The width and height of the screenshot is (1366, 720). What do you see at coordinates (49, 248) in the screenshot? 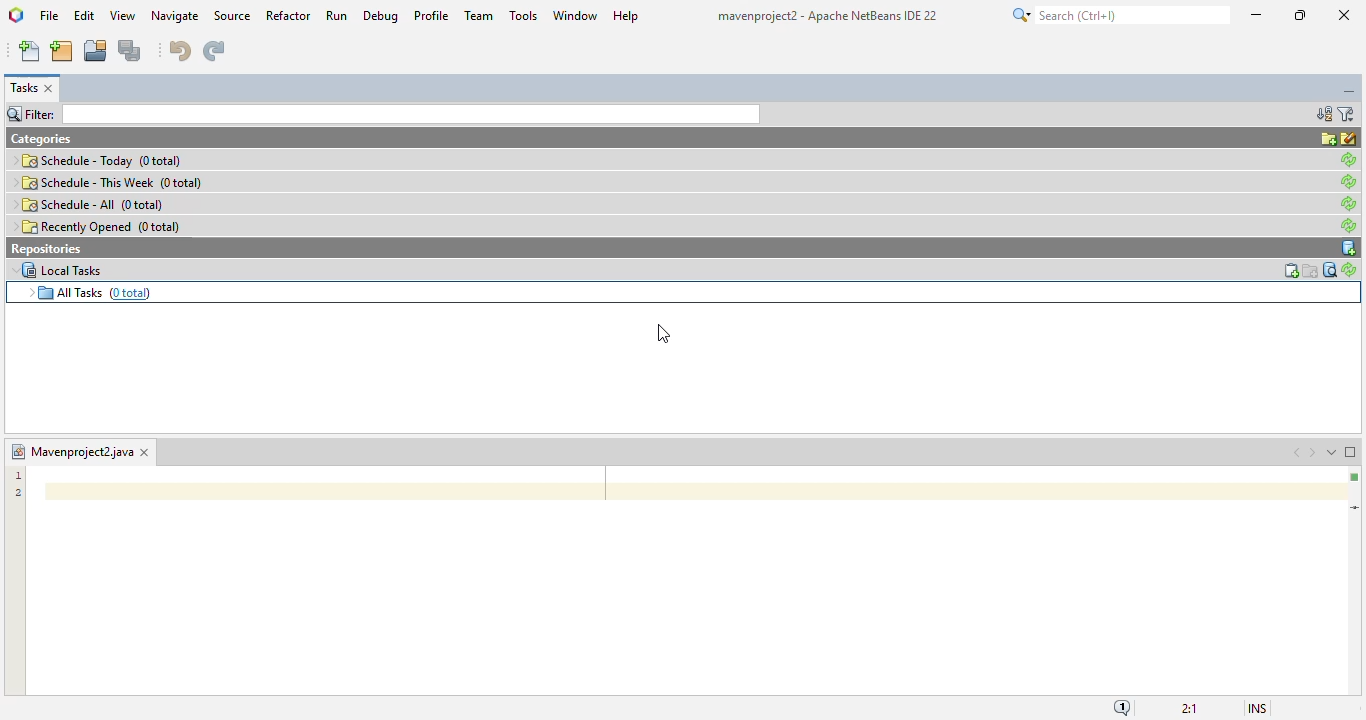
I see `repositories` at bounding box center [49, 248].